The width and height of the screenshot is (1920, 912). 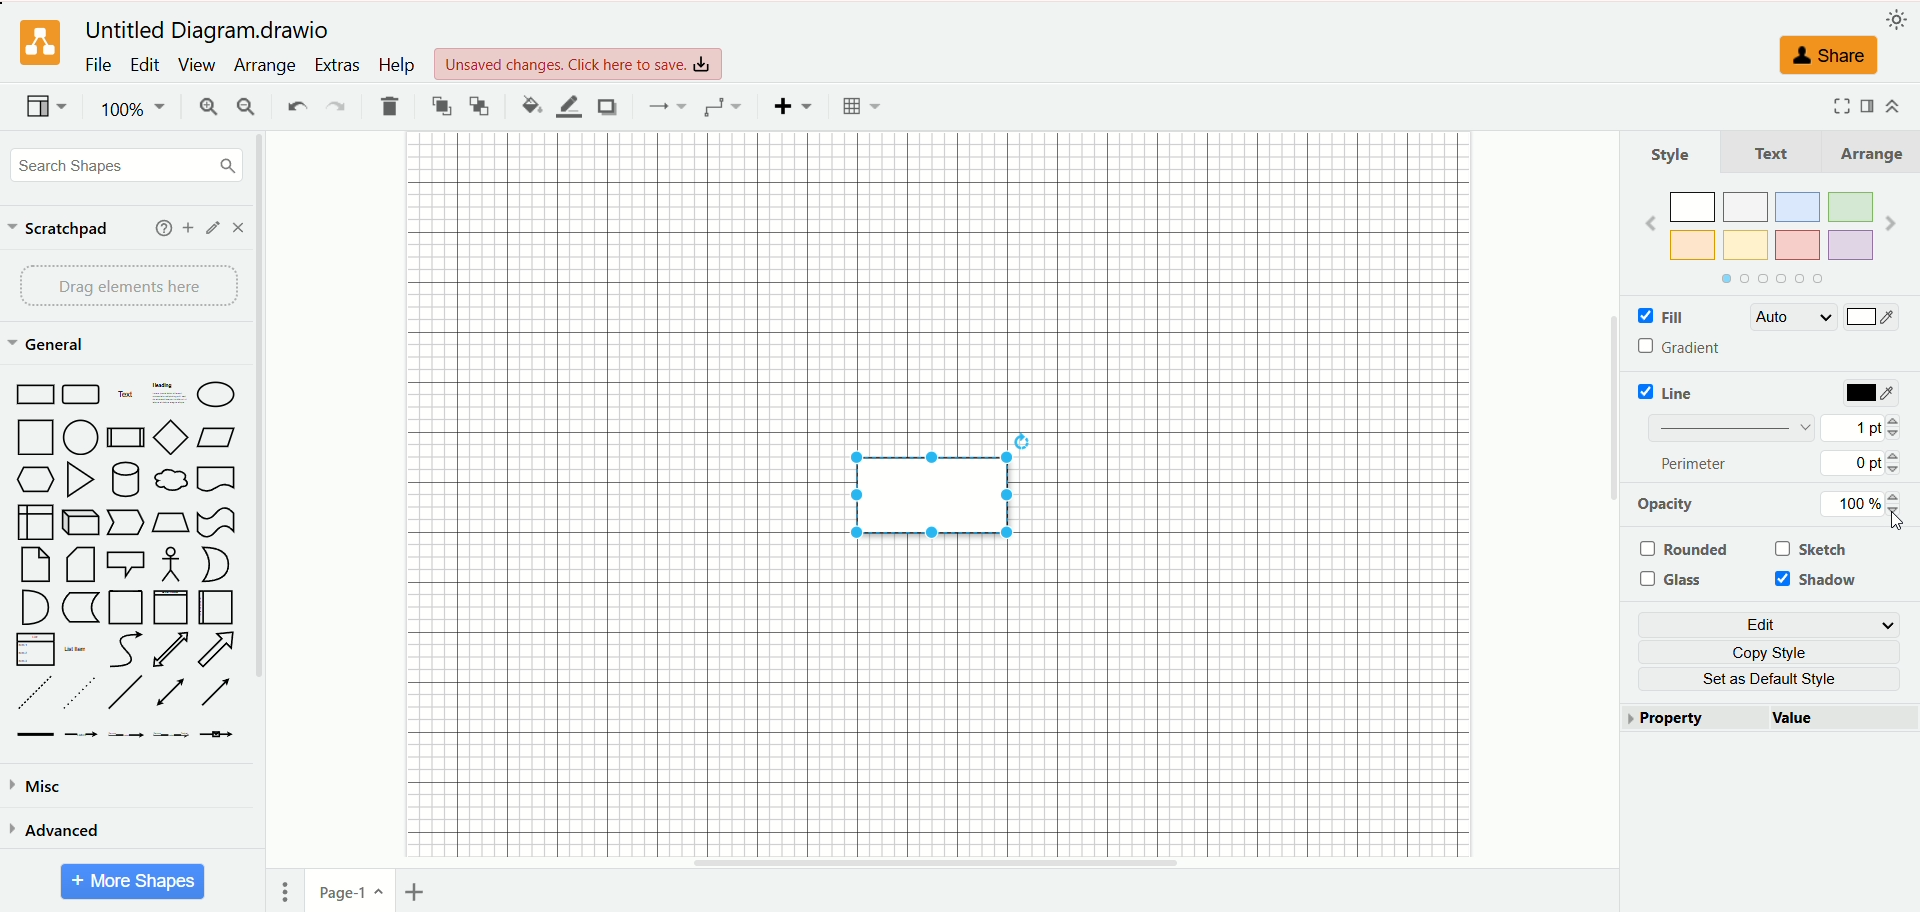 What do you see at coordinates (1893, 520) in the screenshot?
I see `cursor at Opacity` at bounding box center [1893, 520].